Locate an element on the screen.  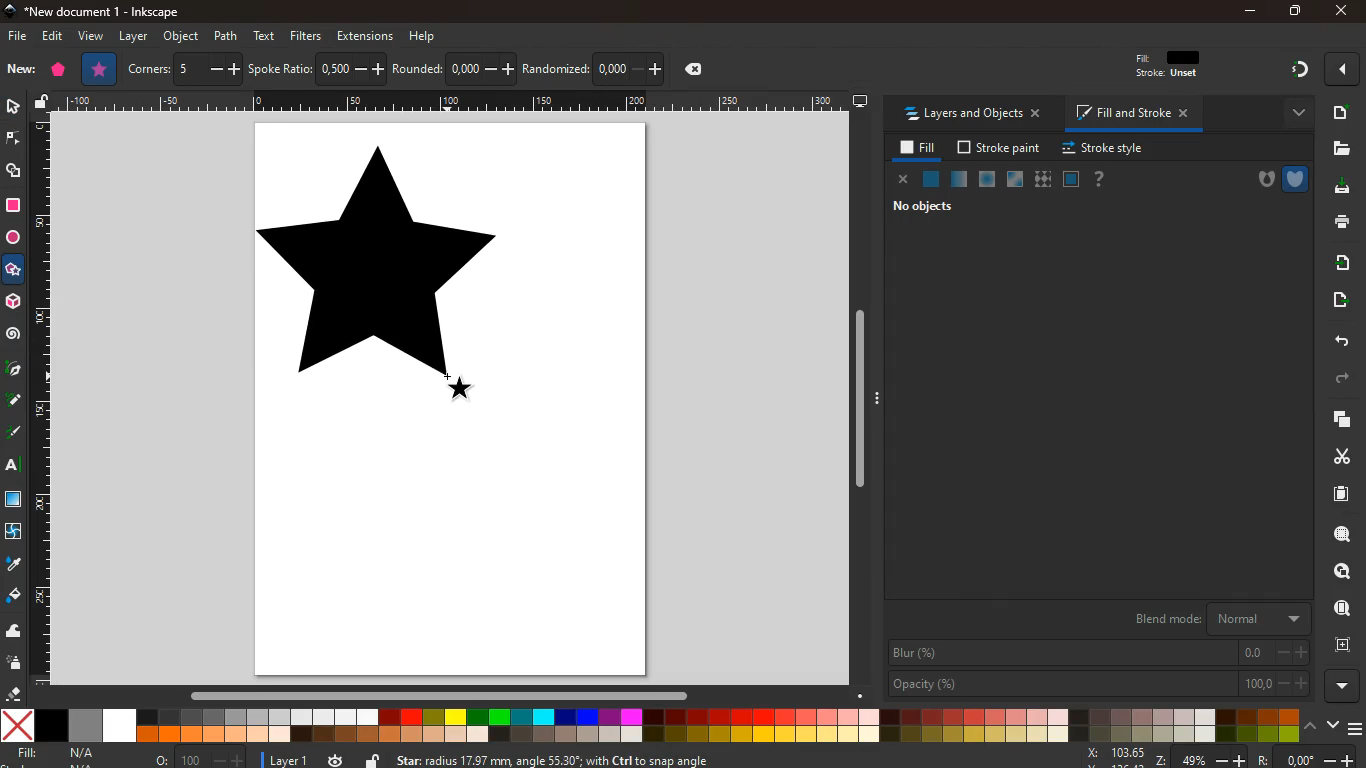
frame is located at coordinates (1343, 646).